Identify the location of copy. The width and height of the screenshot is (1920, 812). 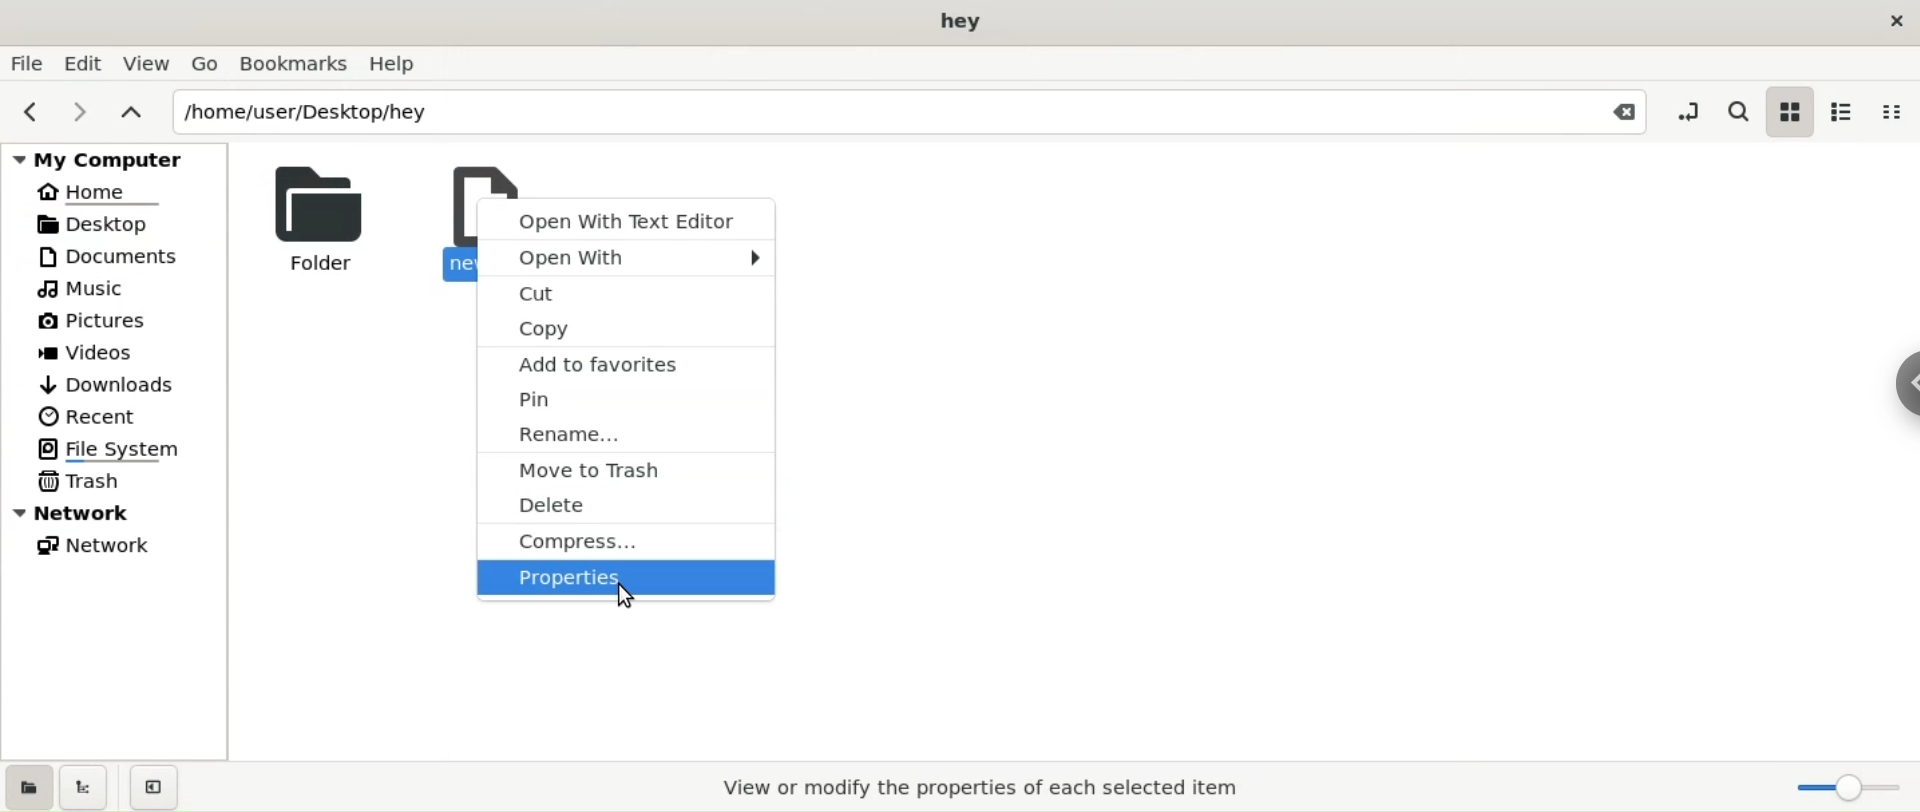
(627, 324).